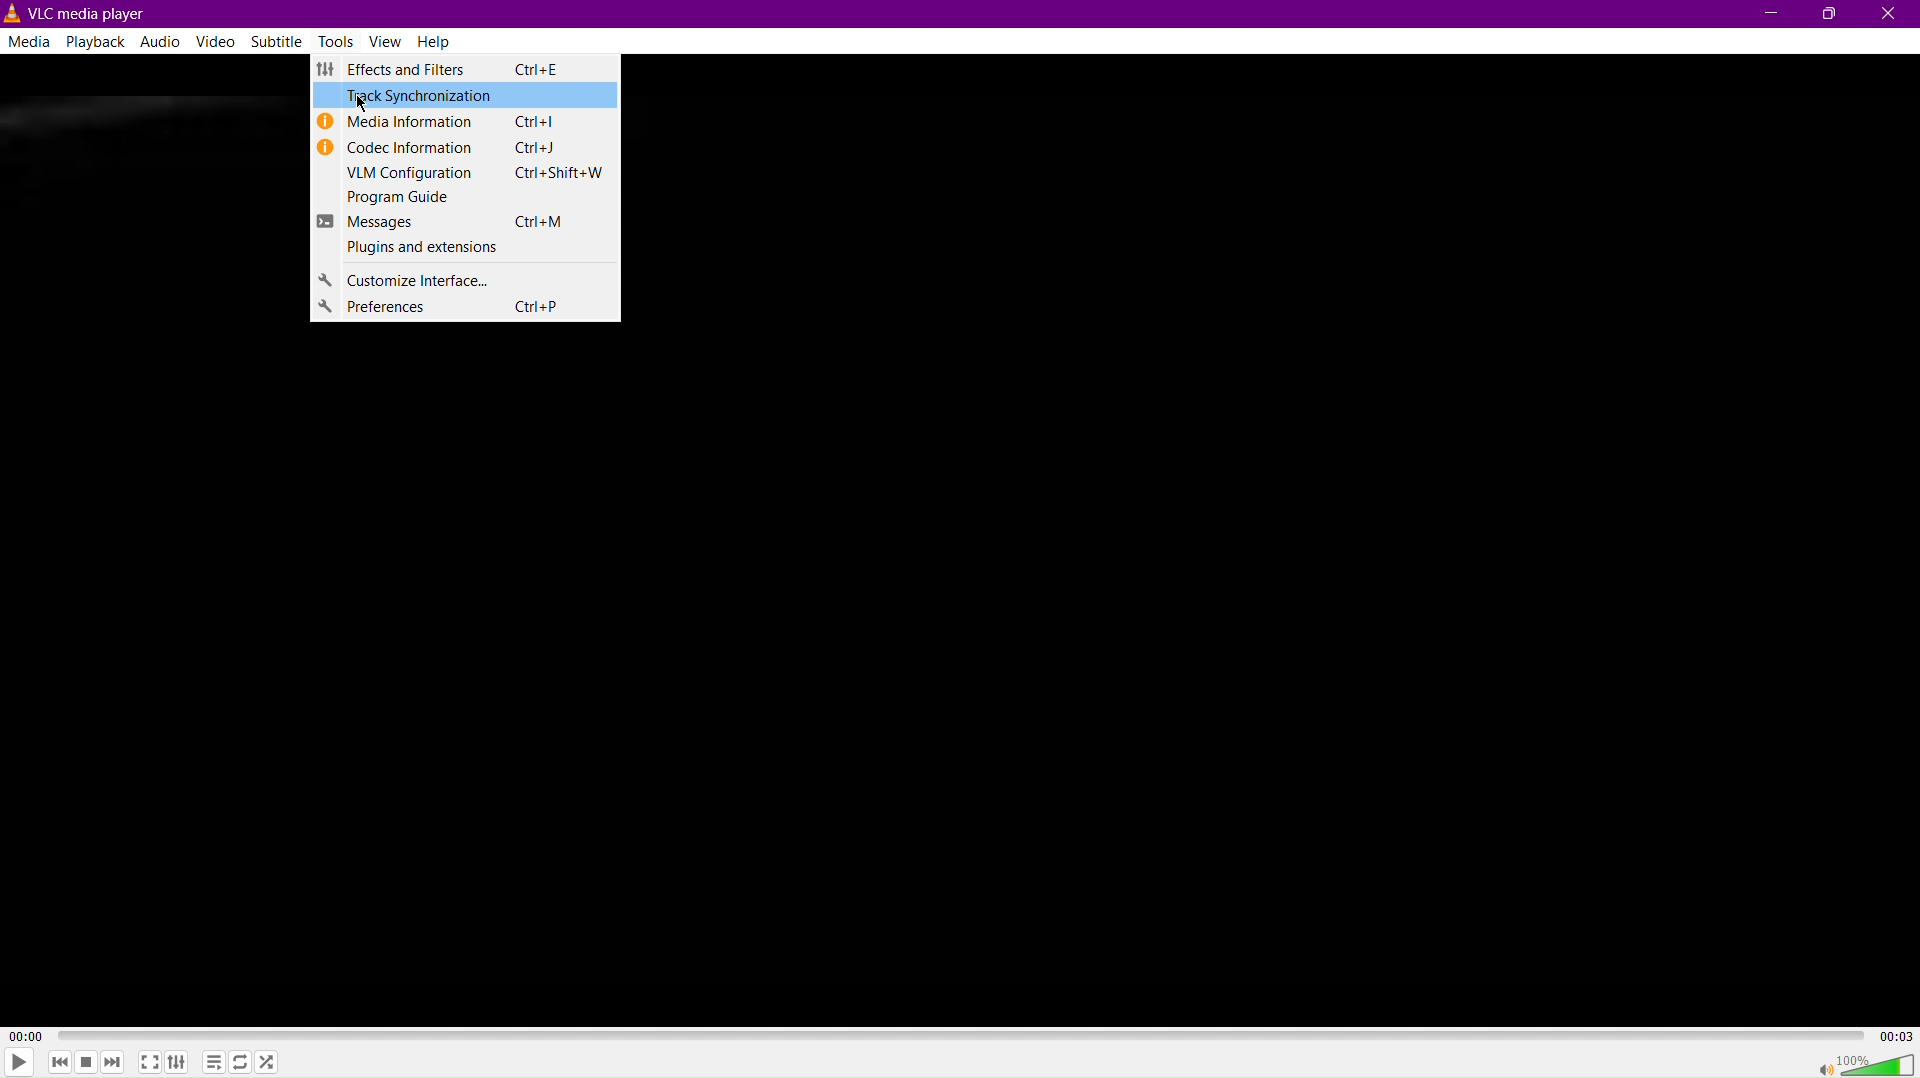  What do you see at coordinates (1831, 14) in the screenshot?
I see `Maximize` at bounding box center [1831, 14].